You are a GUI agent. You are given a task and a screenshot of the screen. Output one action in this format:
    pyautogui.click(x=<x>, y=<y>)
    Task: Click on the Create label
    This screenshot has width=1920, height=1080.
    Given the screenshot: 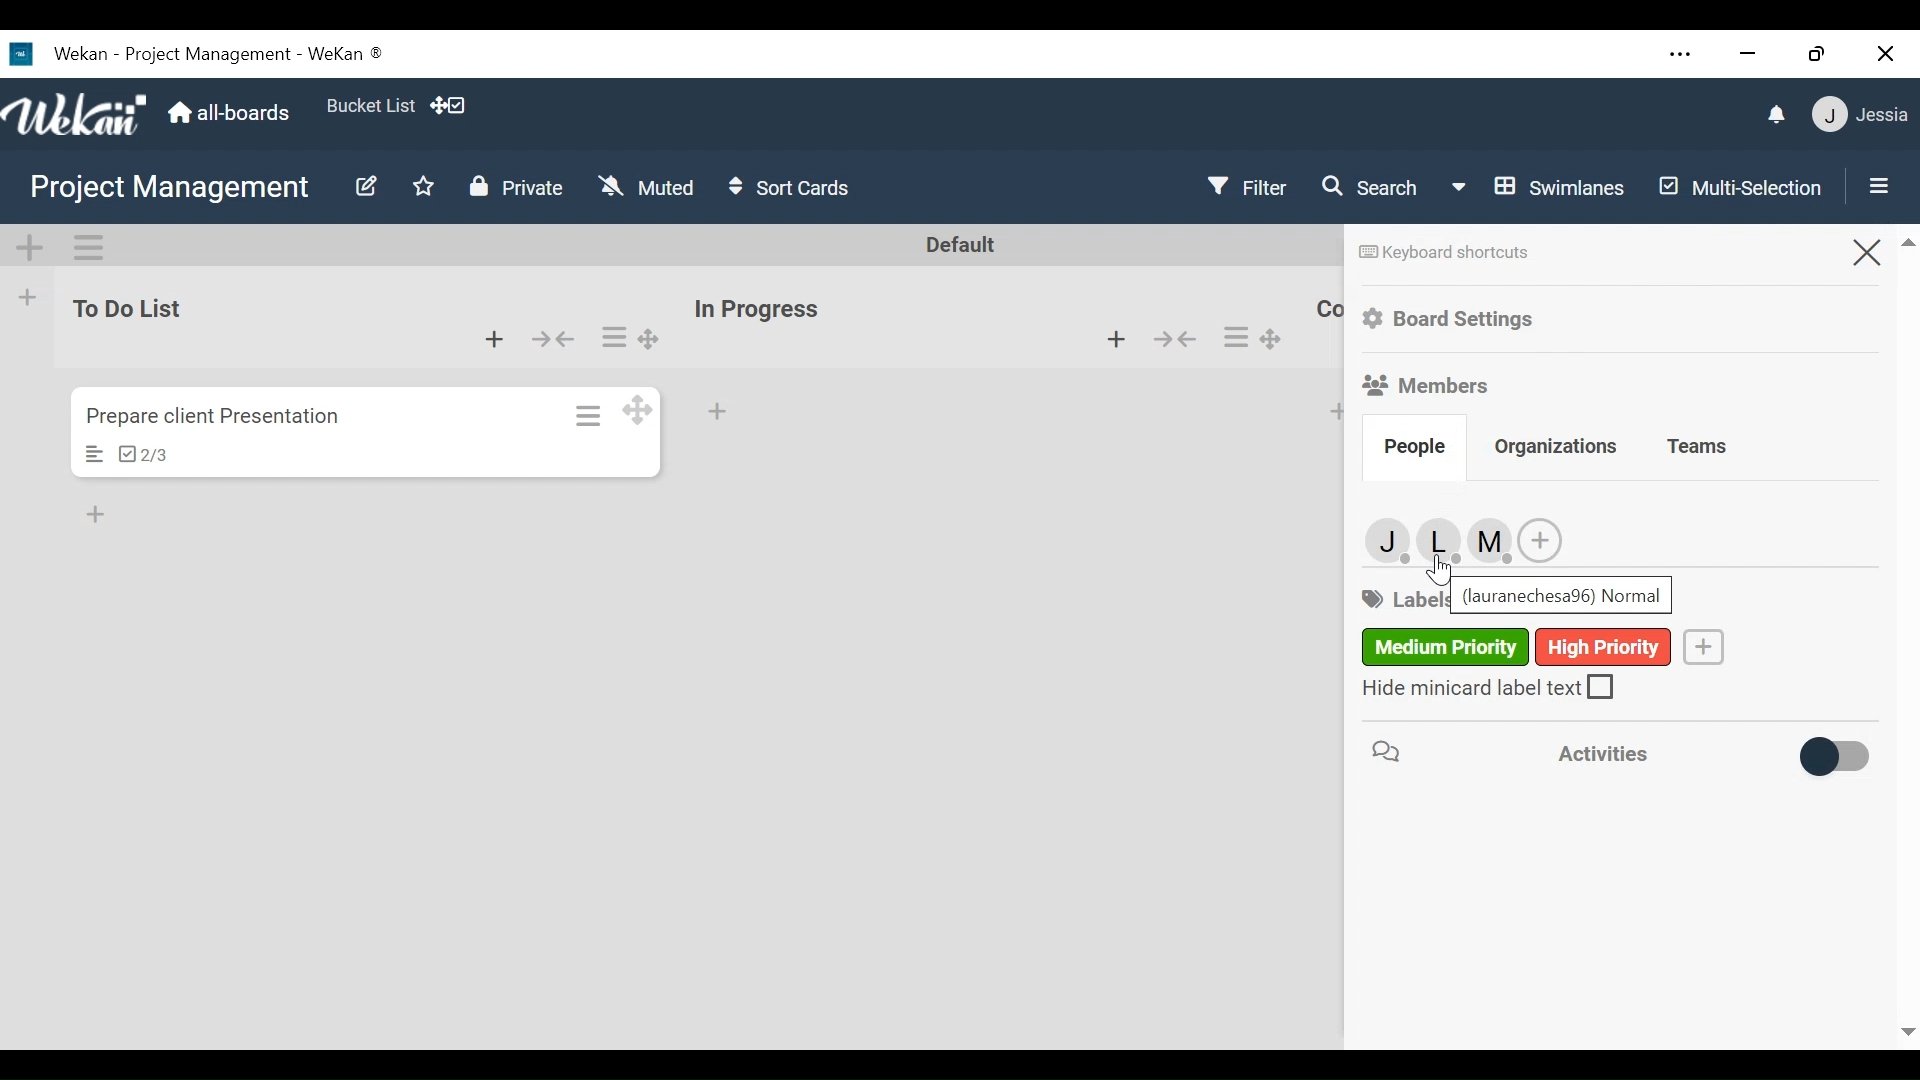 What is the action you would take?
    pyautogui.click(x=1706, y=648)
    